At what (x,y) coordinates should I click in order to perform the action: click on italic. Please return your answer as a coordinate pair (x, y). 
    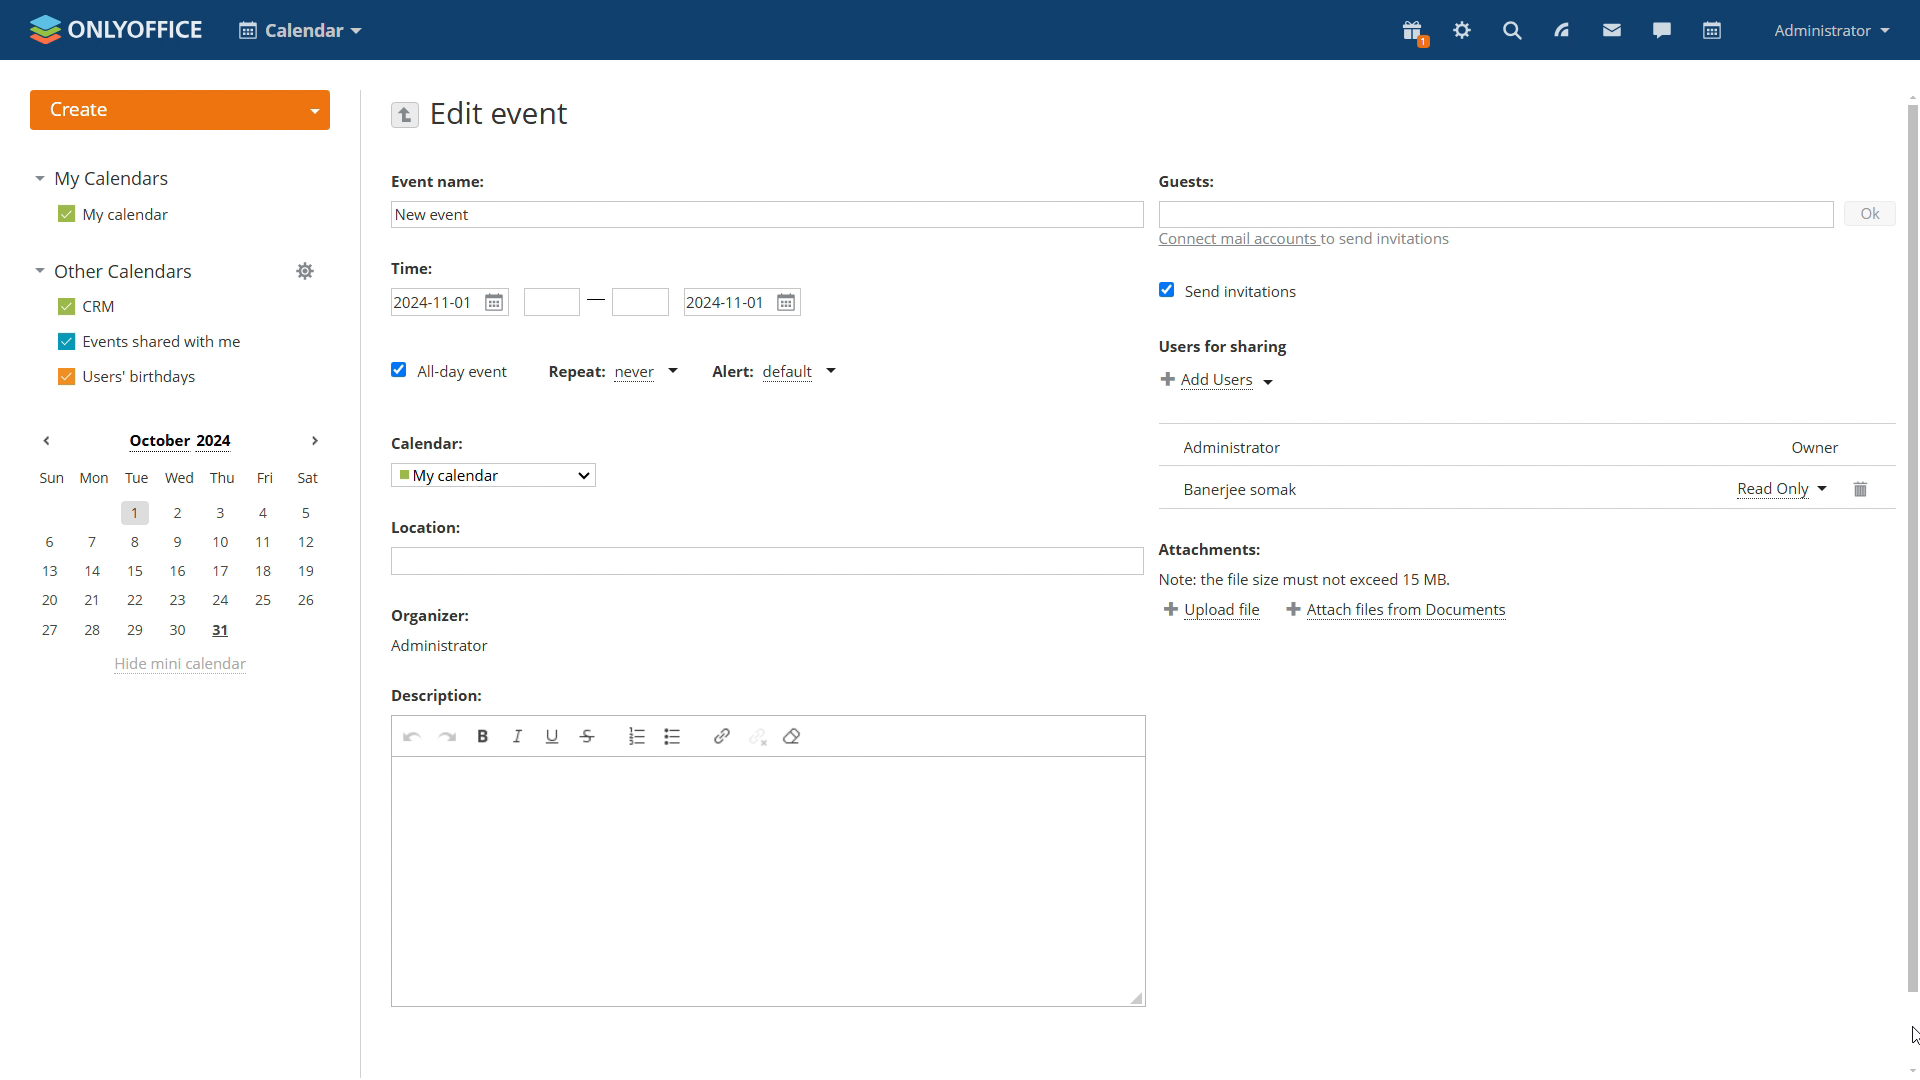
    Looking at the image, I should click on (517, 737).